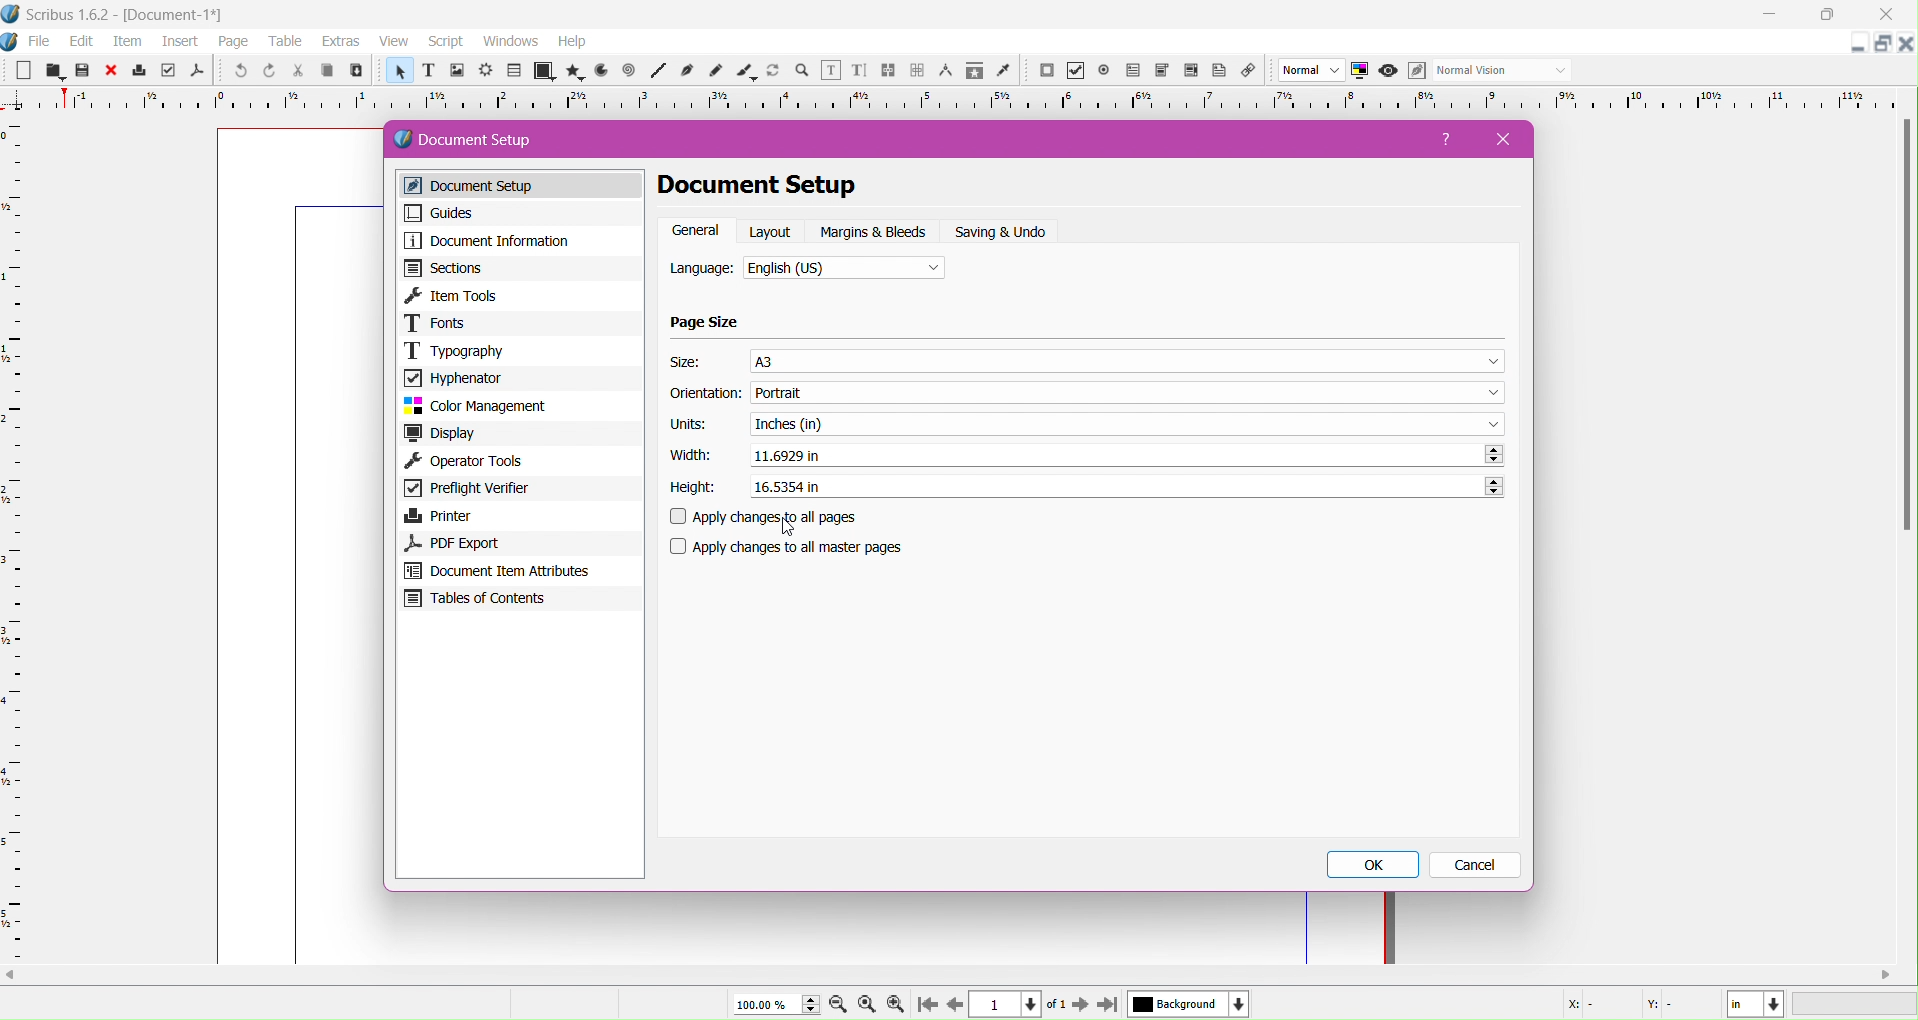 The image size is (1918, 1020). What do you see at coordinates (718, 72) in the screenshot?
I see `freehand line` at bounding box center [718, 72].